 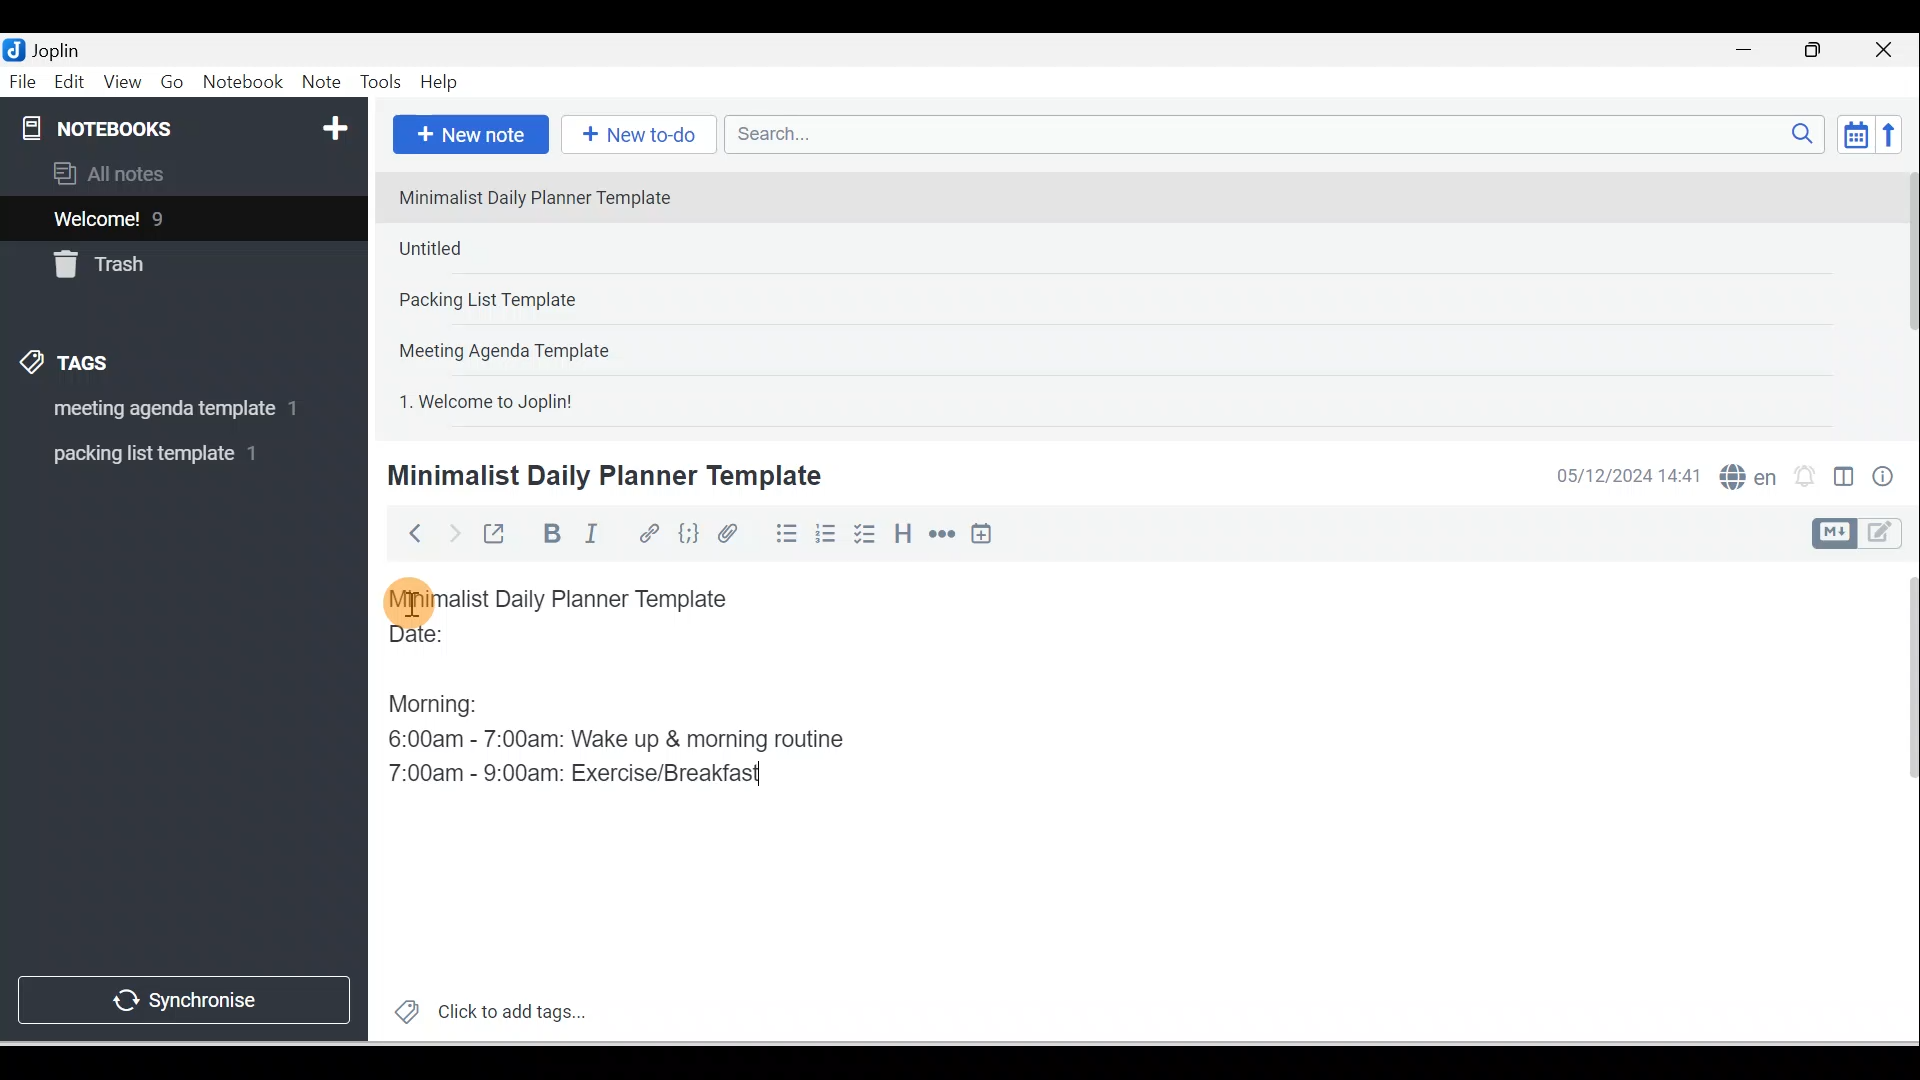 I want to click on Horizontal rule, so click(x=944, y=534).